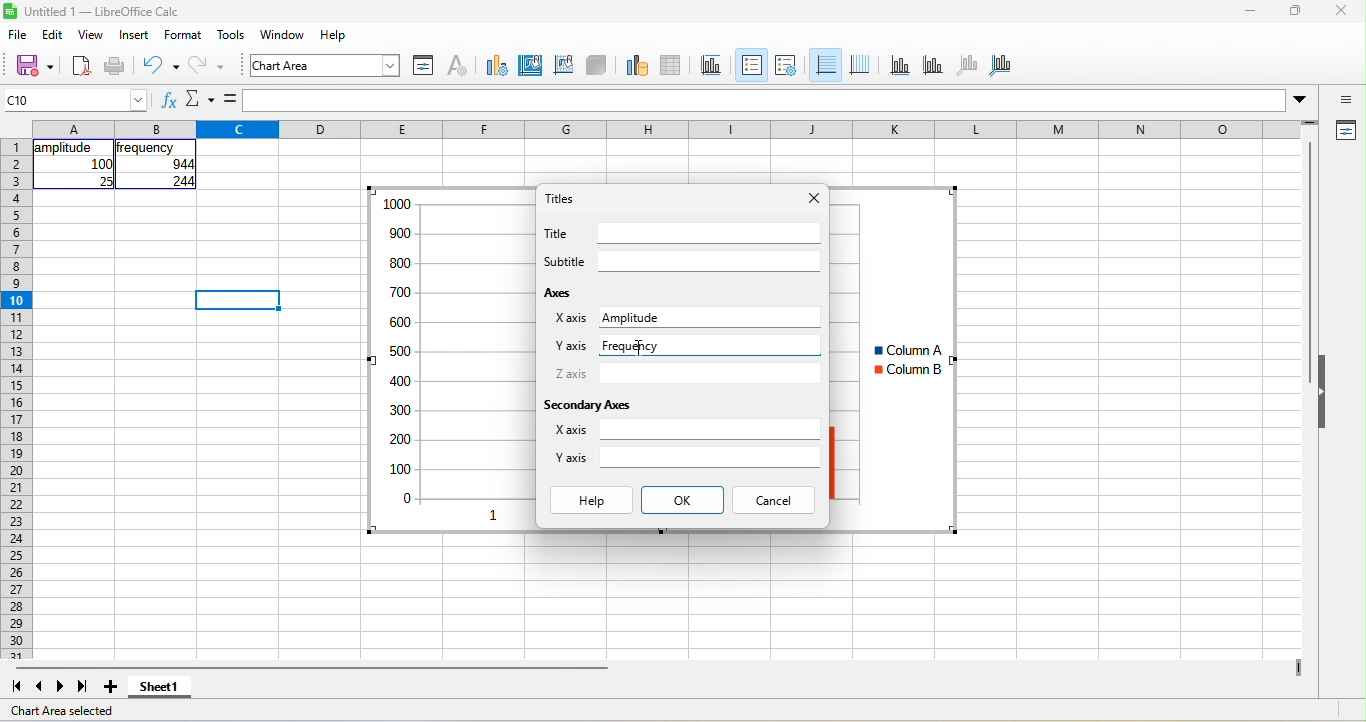 The height and width of the screenshot is (722, 1366). What do you see at coordinates (743, 345) in the screenshot?
I see `Typing in input for y axis` at bounding box center [743, 345].